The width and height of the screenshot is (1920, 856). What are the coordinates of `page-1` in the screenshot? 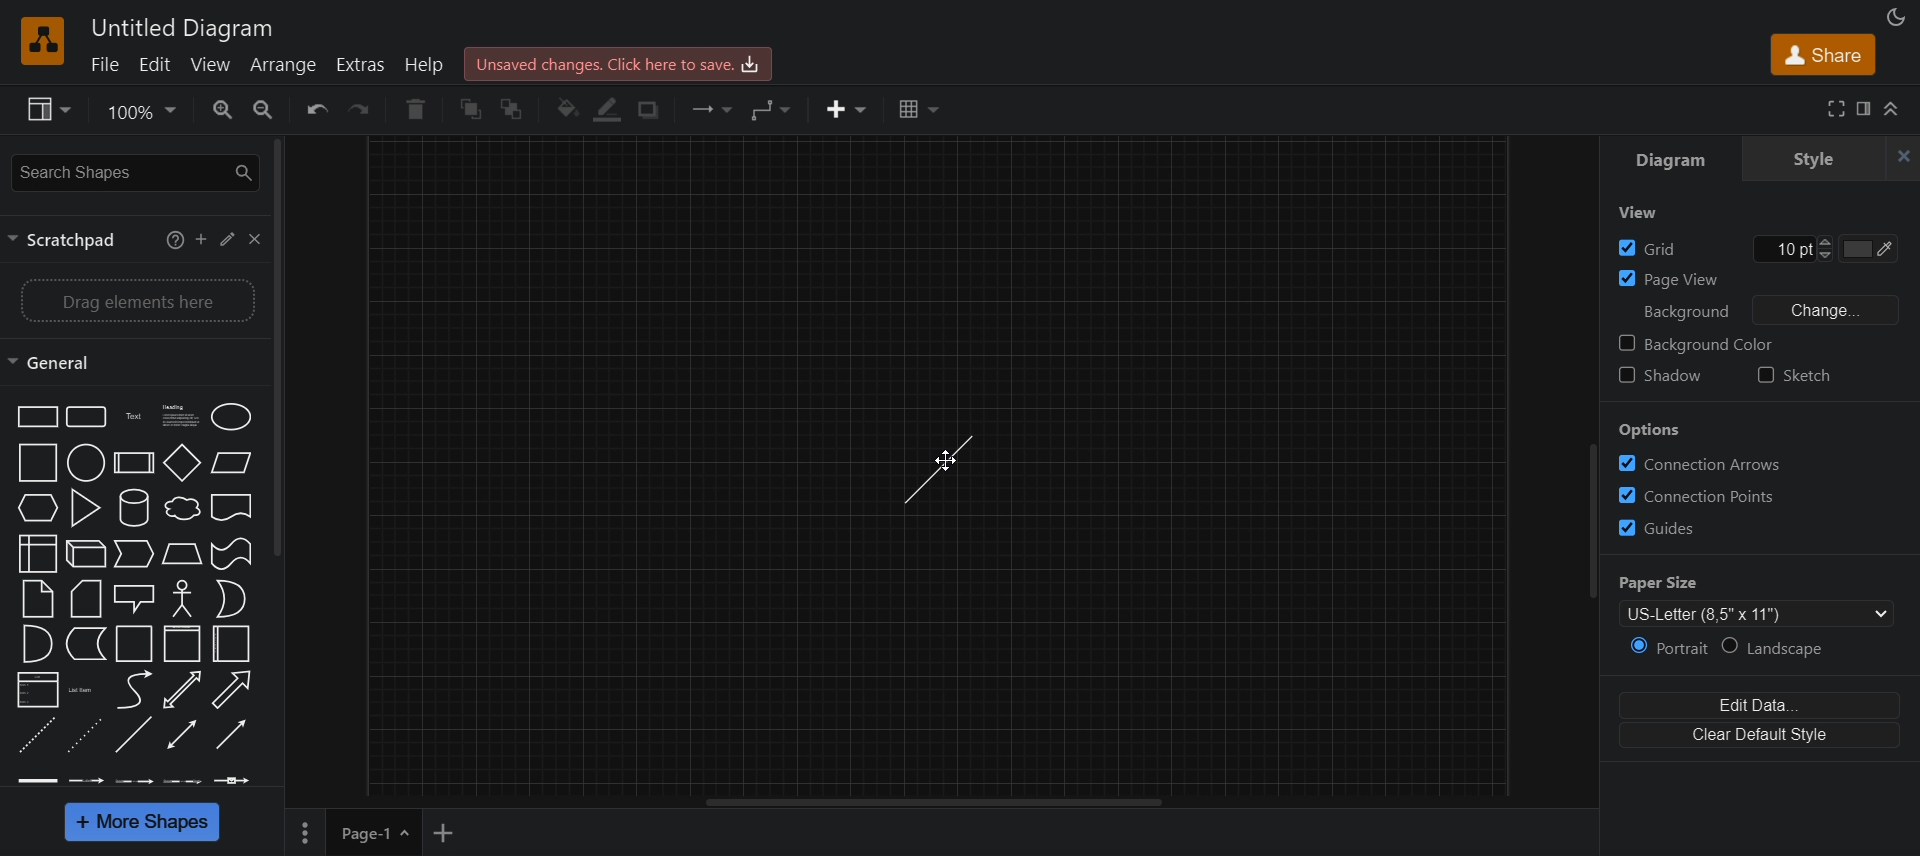 It's located at (376, 832).